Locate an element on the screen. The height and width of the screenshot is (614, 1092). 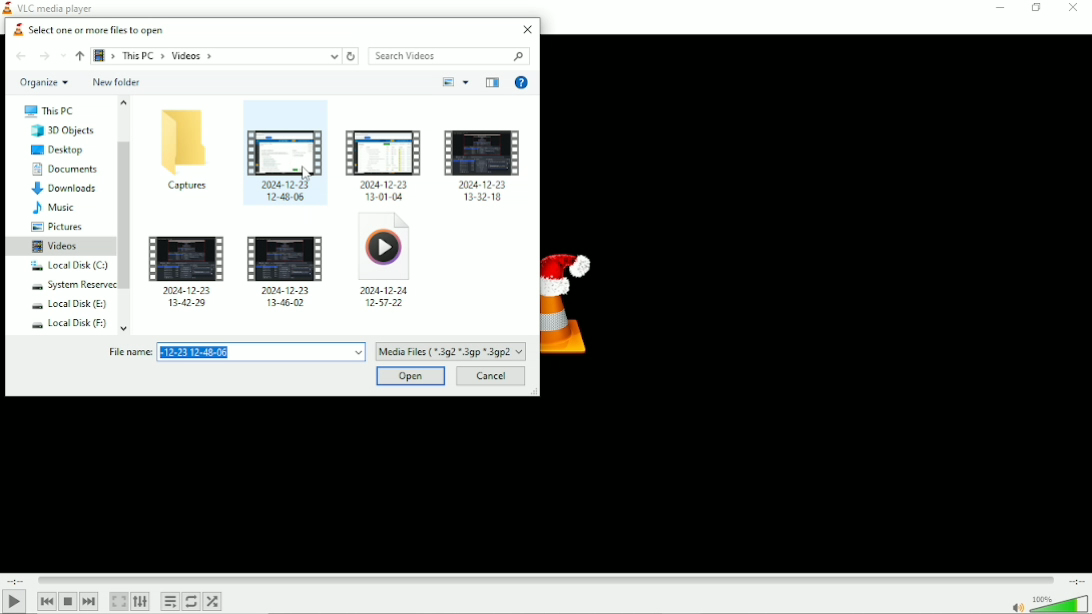
Minimize is located at coordinates (999, 8).